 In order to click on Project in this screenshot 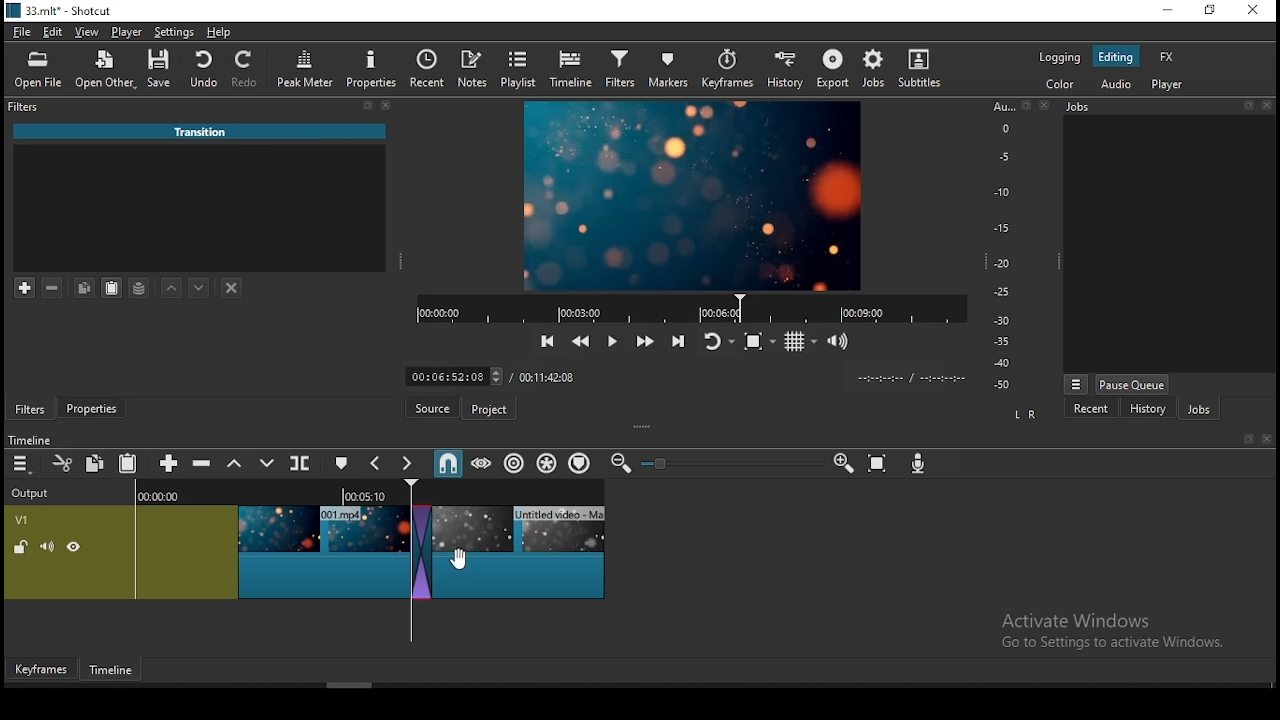, I will do `click(489, 407)`.